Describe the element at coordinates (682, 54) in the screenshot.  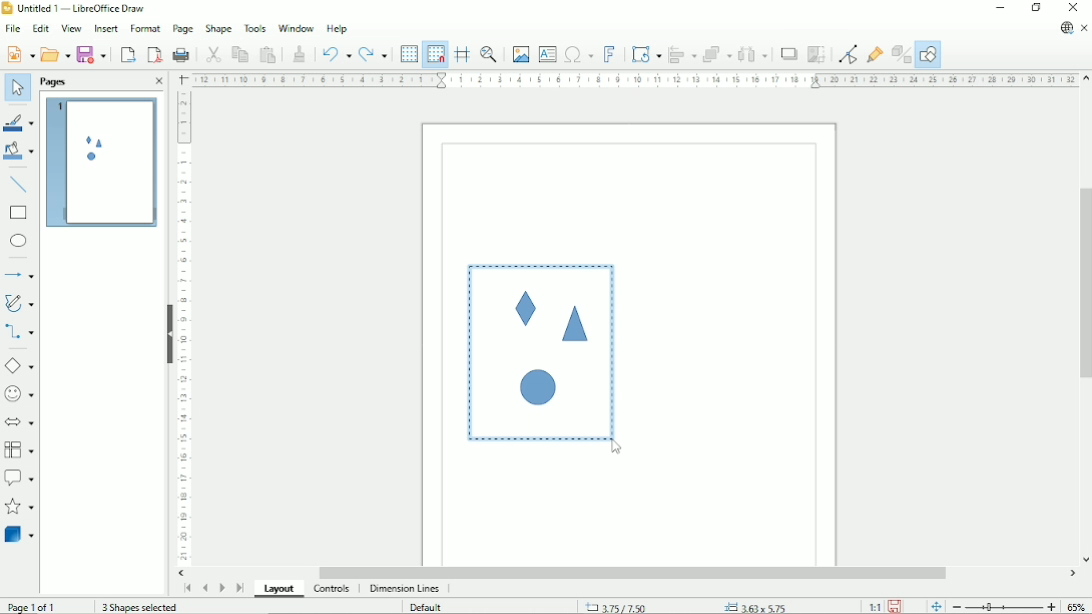
I see `Align objects` at that location.